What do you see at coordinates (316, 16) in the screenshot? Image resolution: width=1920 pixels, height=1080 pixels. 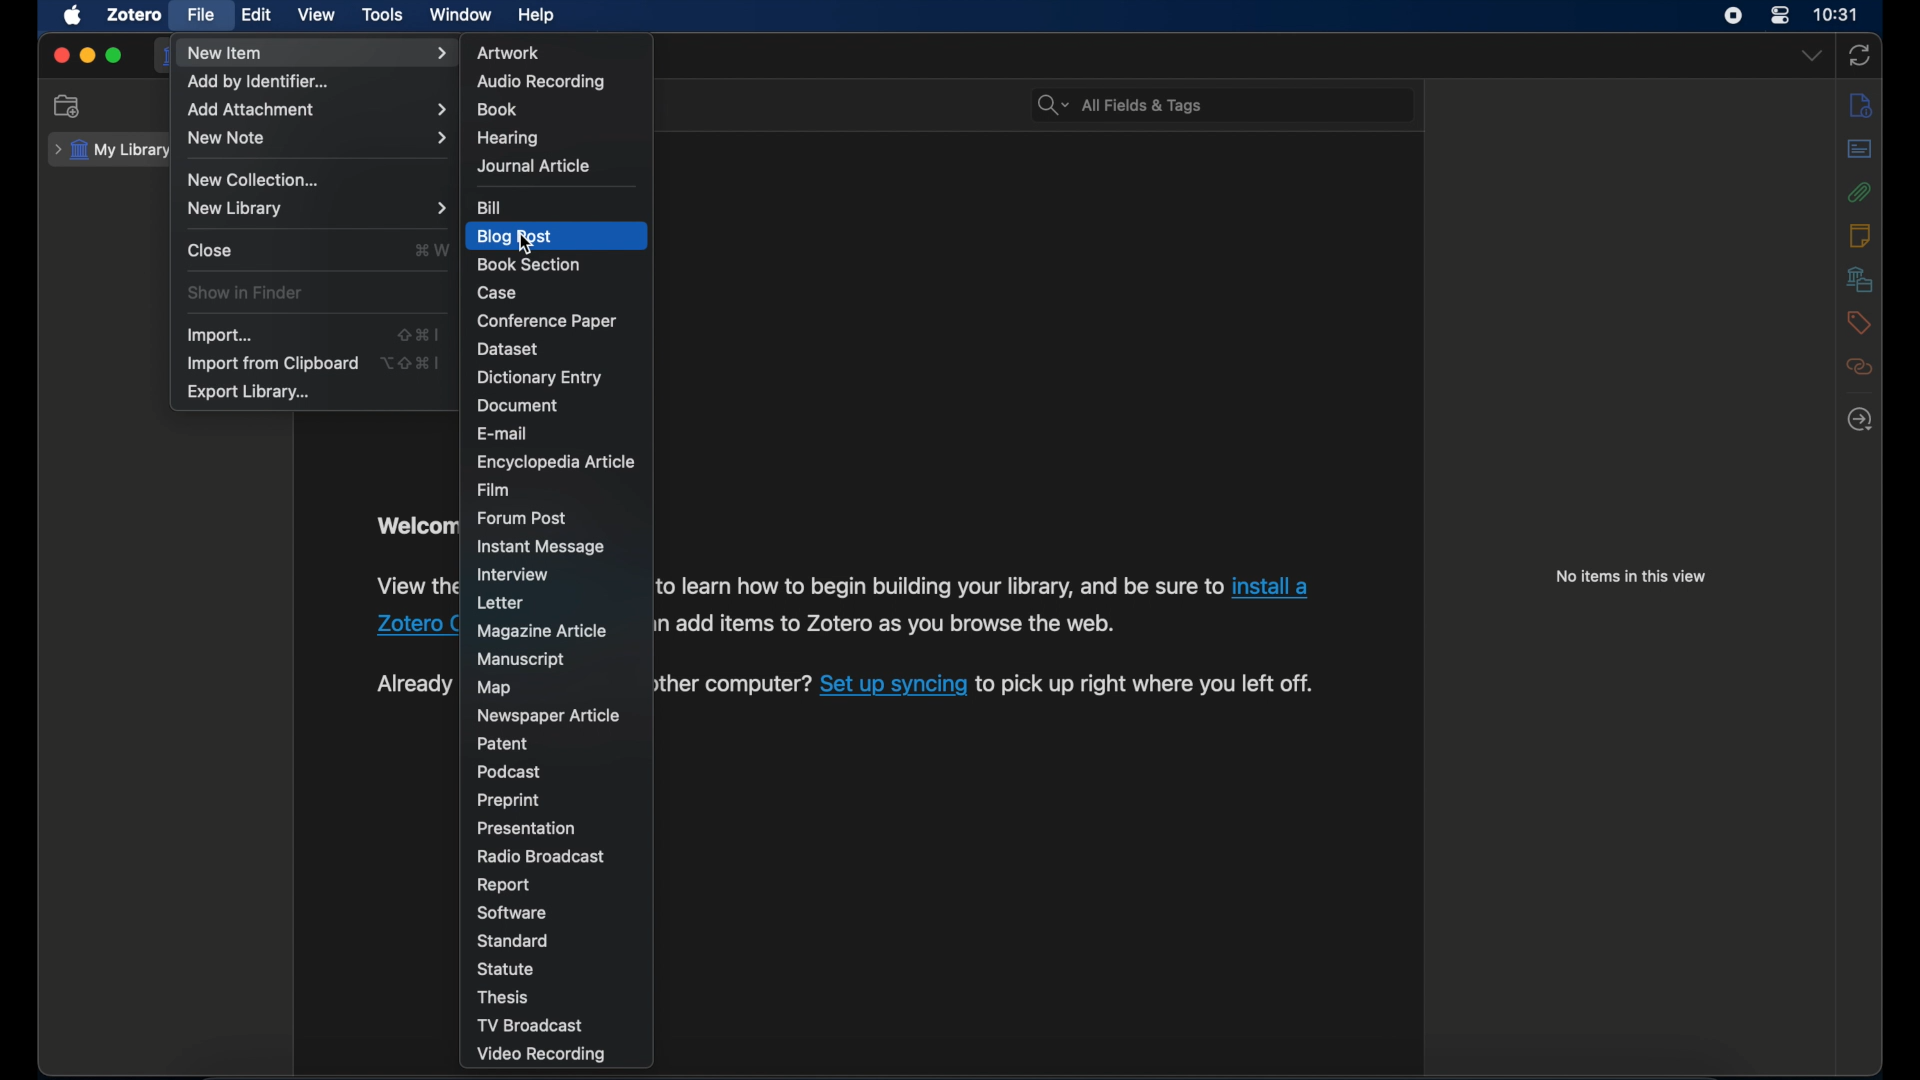 I see `view` at bounding box center [316, 16].